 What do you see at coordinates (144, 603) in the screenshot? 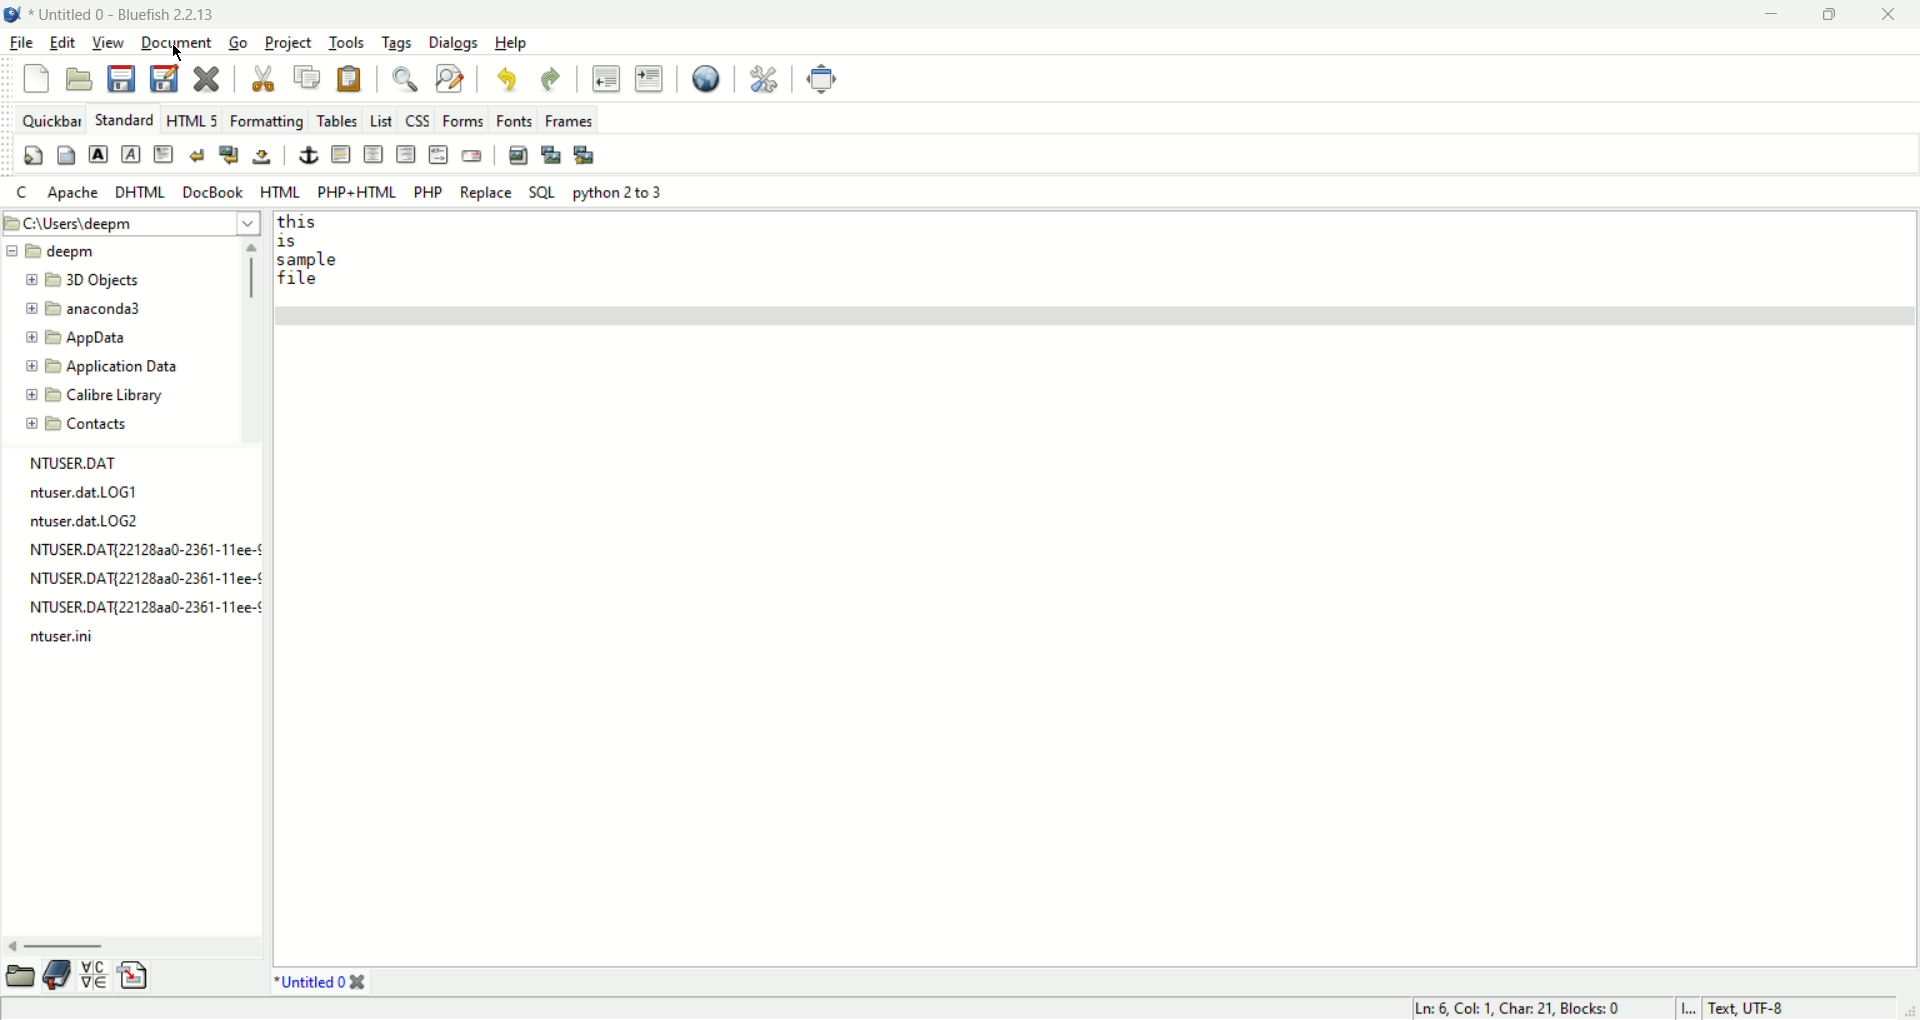
I see `NTUSER.DAT{22128aa0-2361-11ee` at bounding box center [144, 603].